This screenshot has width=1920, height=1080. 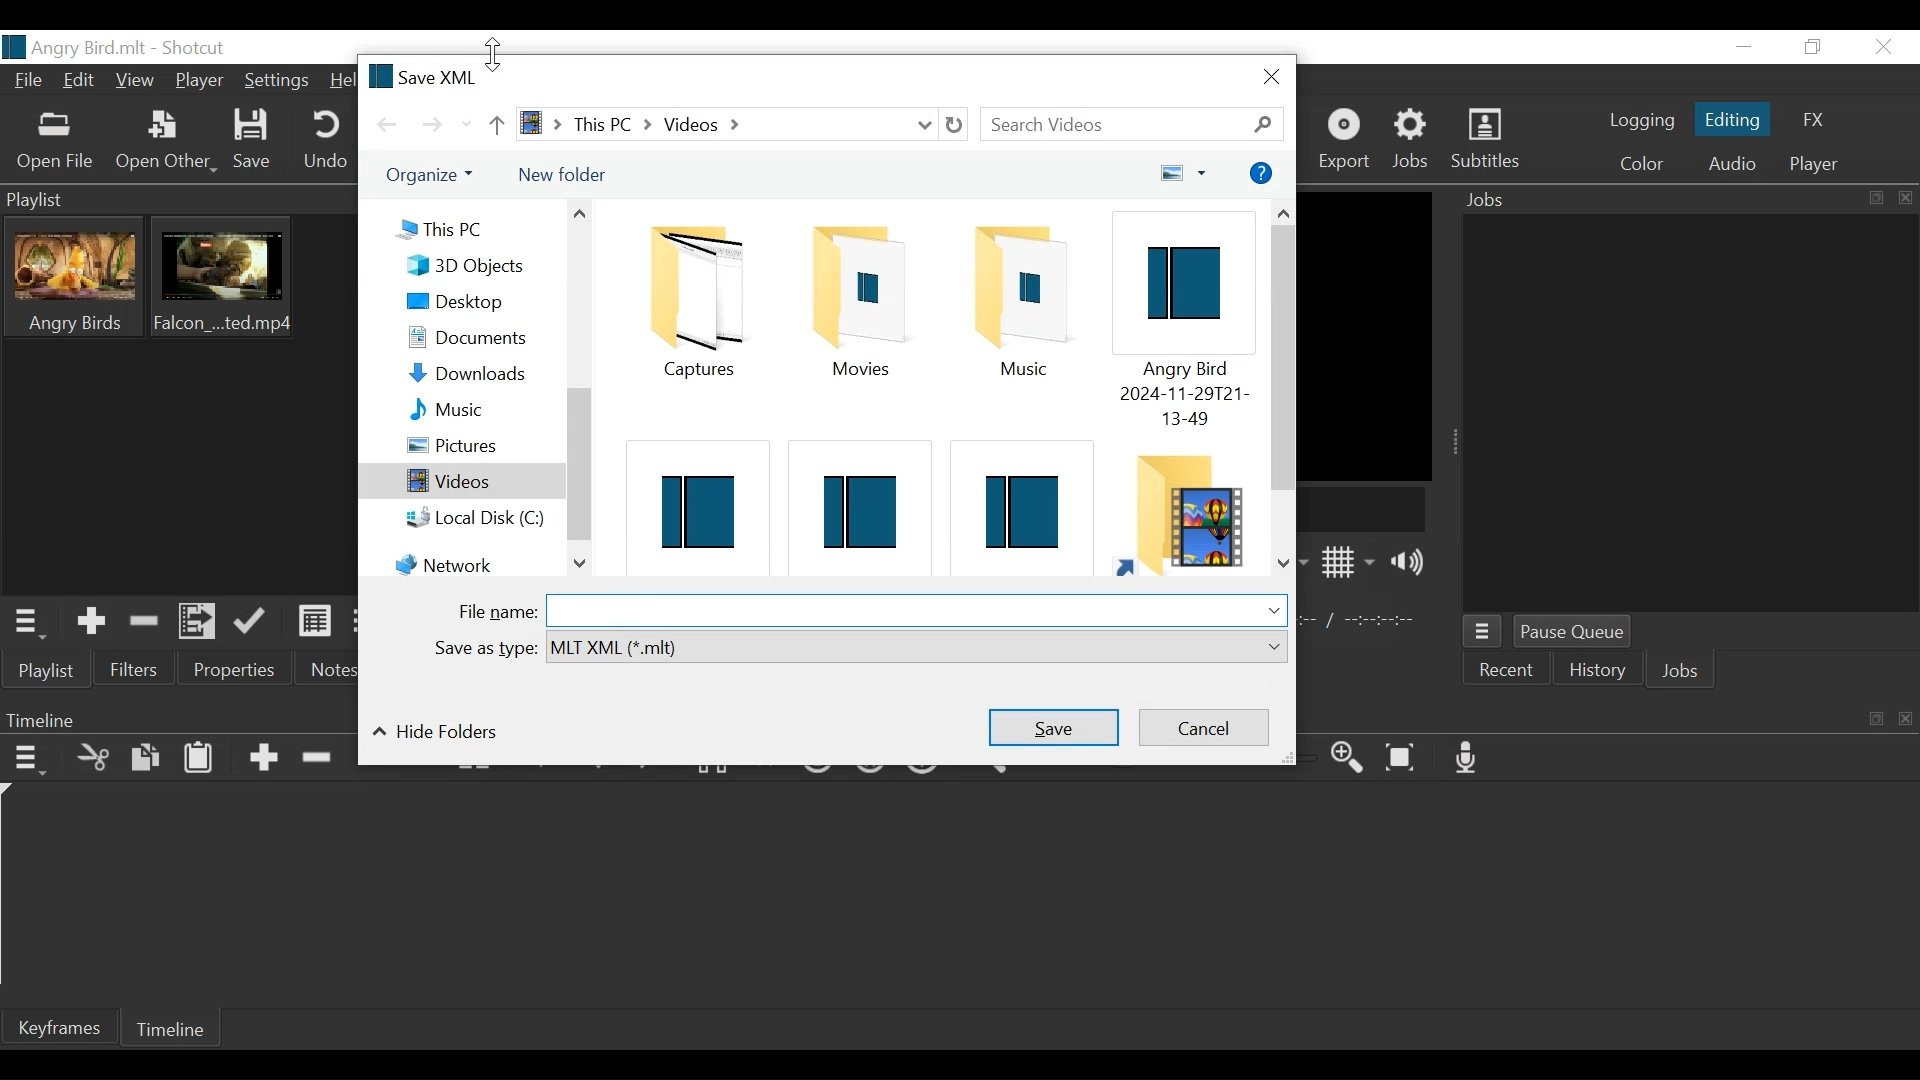 What do you see at coordinates (389, 124) in the screenshot?
I see `Go back` at bounding box center [389, 124].